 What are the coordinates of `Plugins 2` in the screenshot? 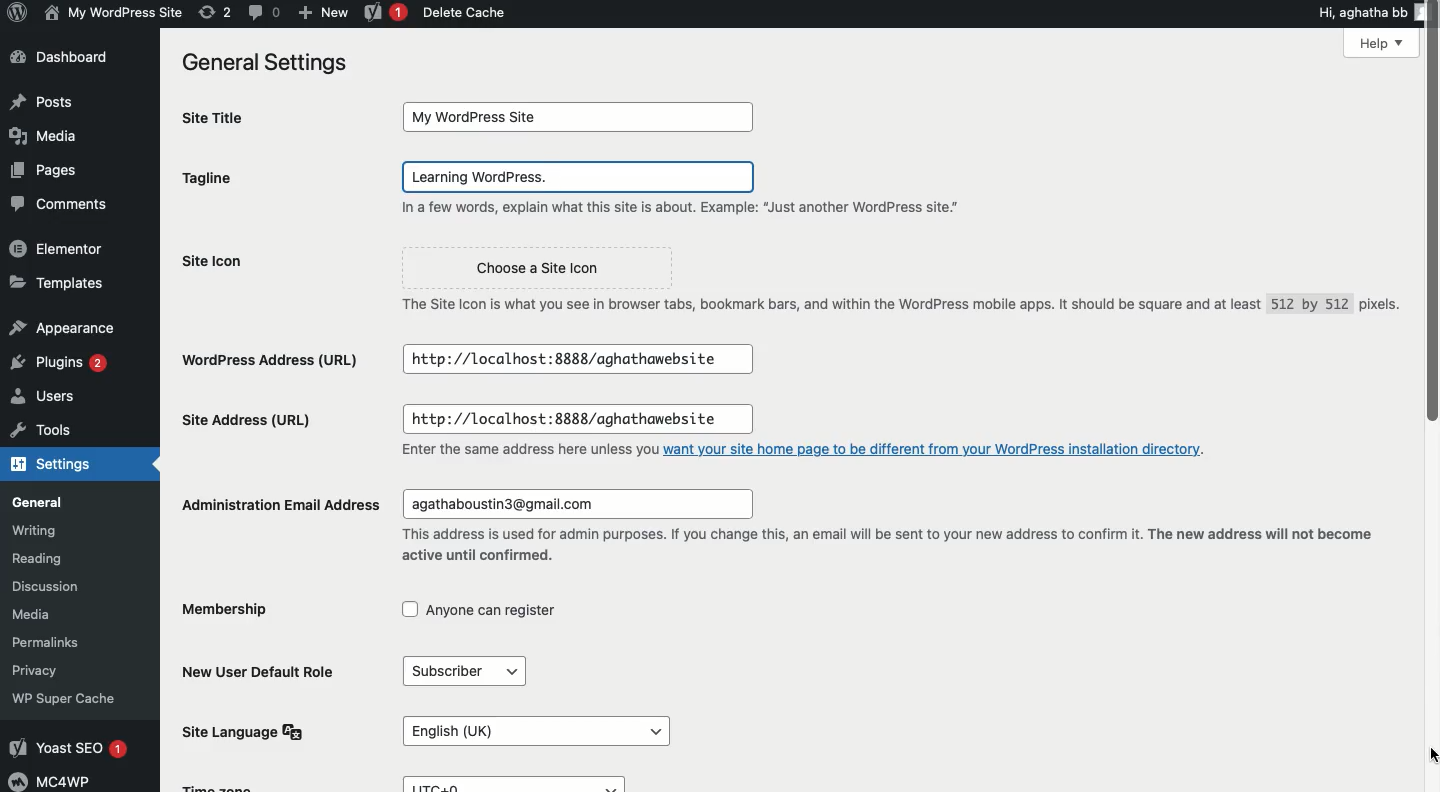 It's located at (58, 363).